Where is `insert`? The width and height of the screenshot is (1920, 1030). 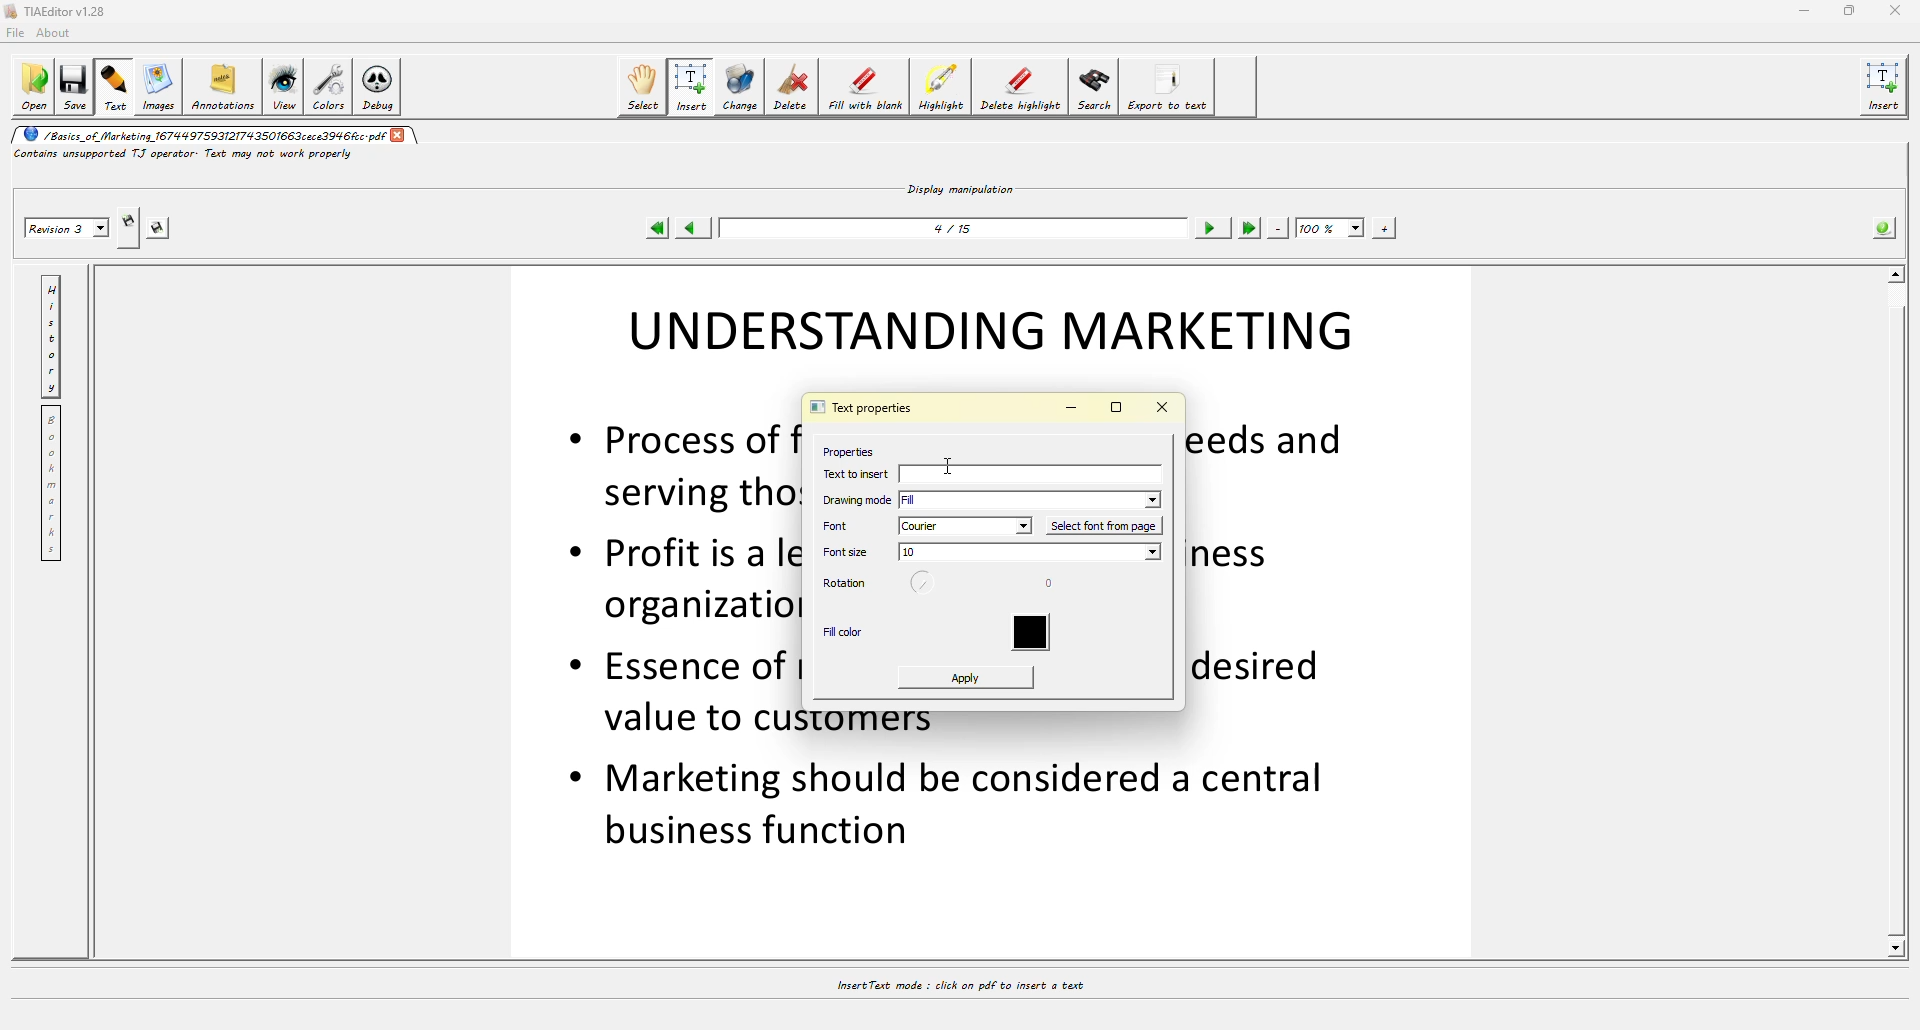 insert is located at coordinates (1886, 87).